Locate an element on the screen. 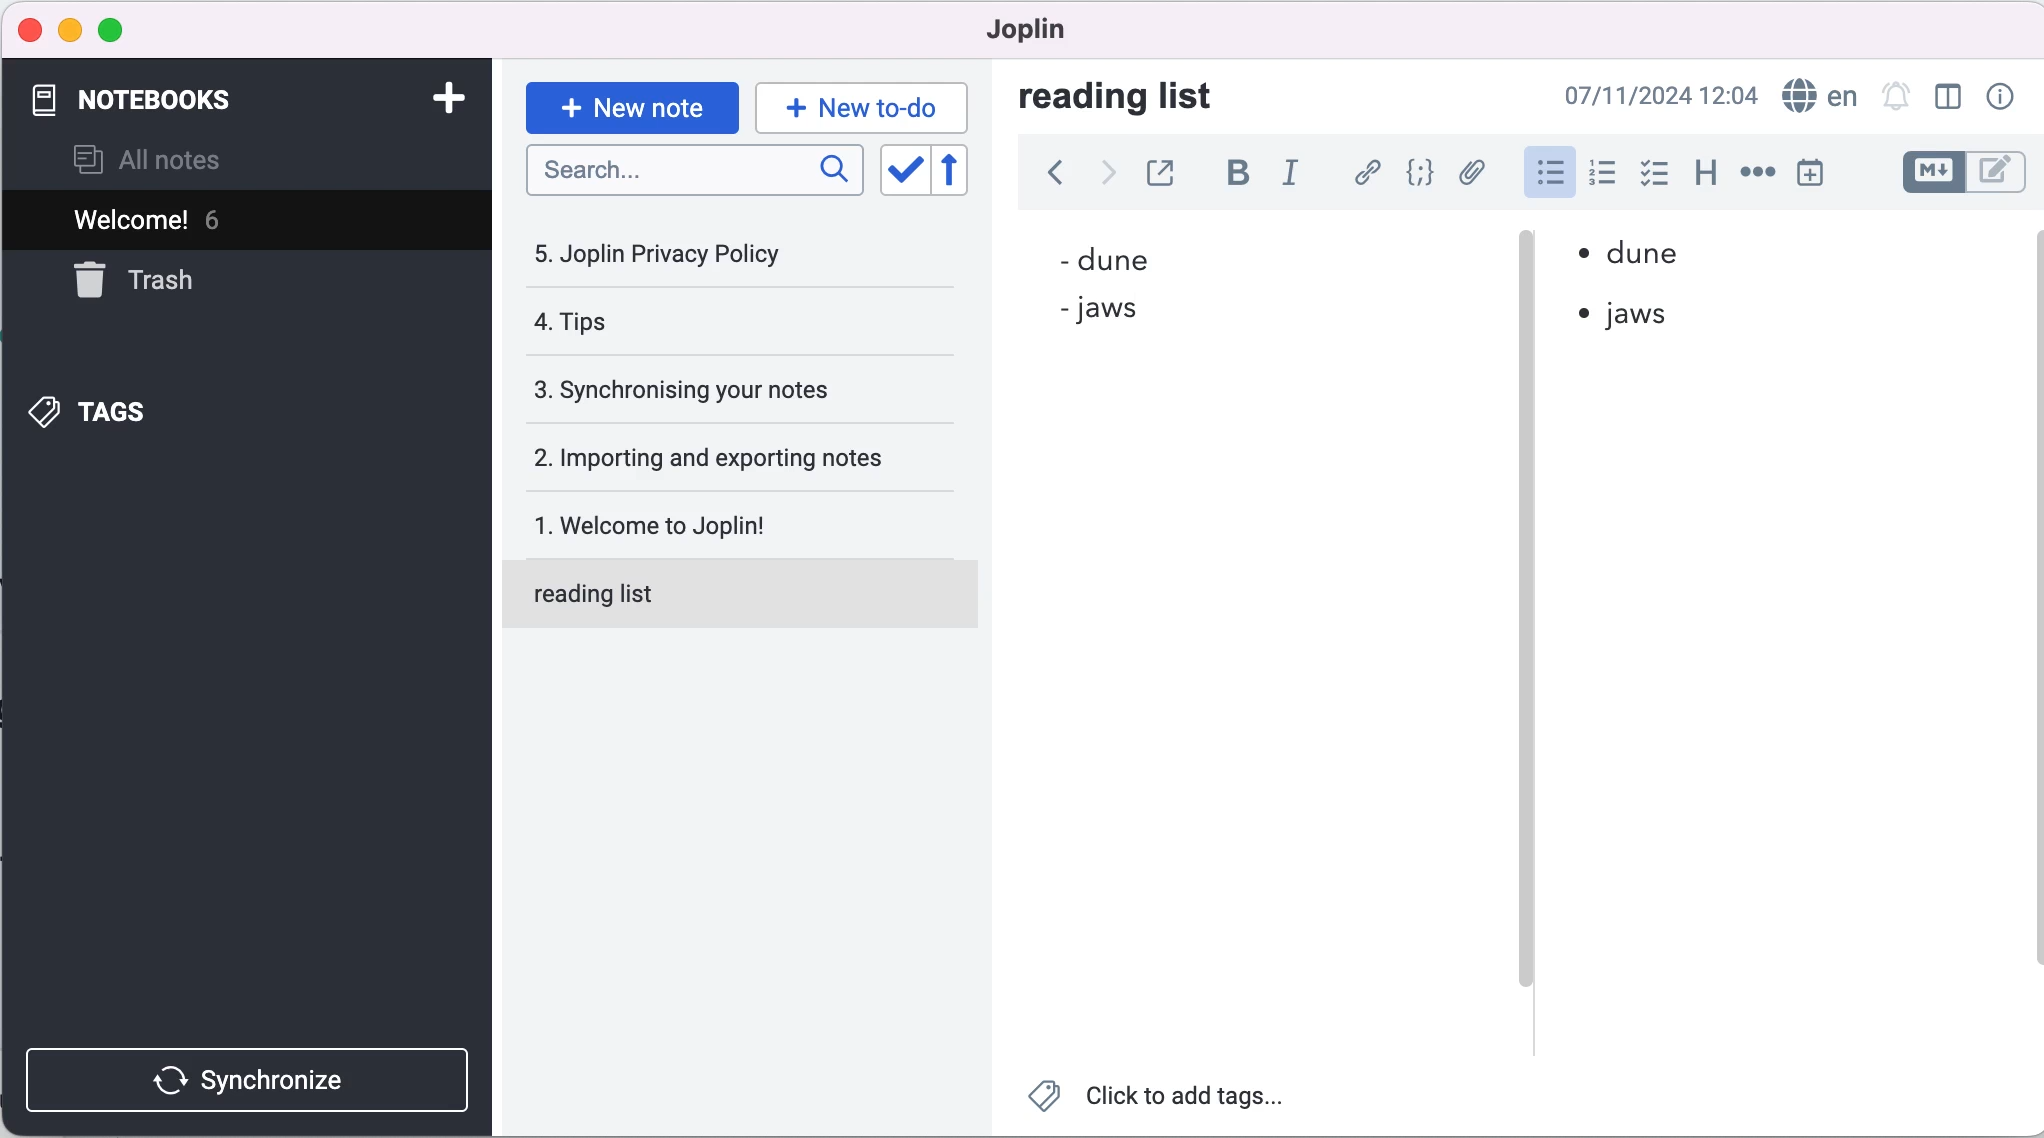 This screenshot has width=2044, height=1138. jaws is located at coordinates (1136, 313).